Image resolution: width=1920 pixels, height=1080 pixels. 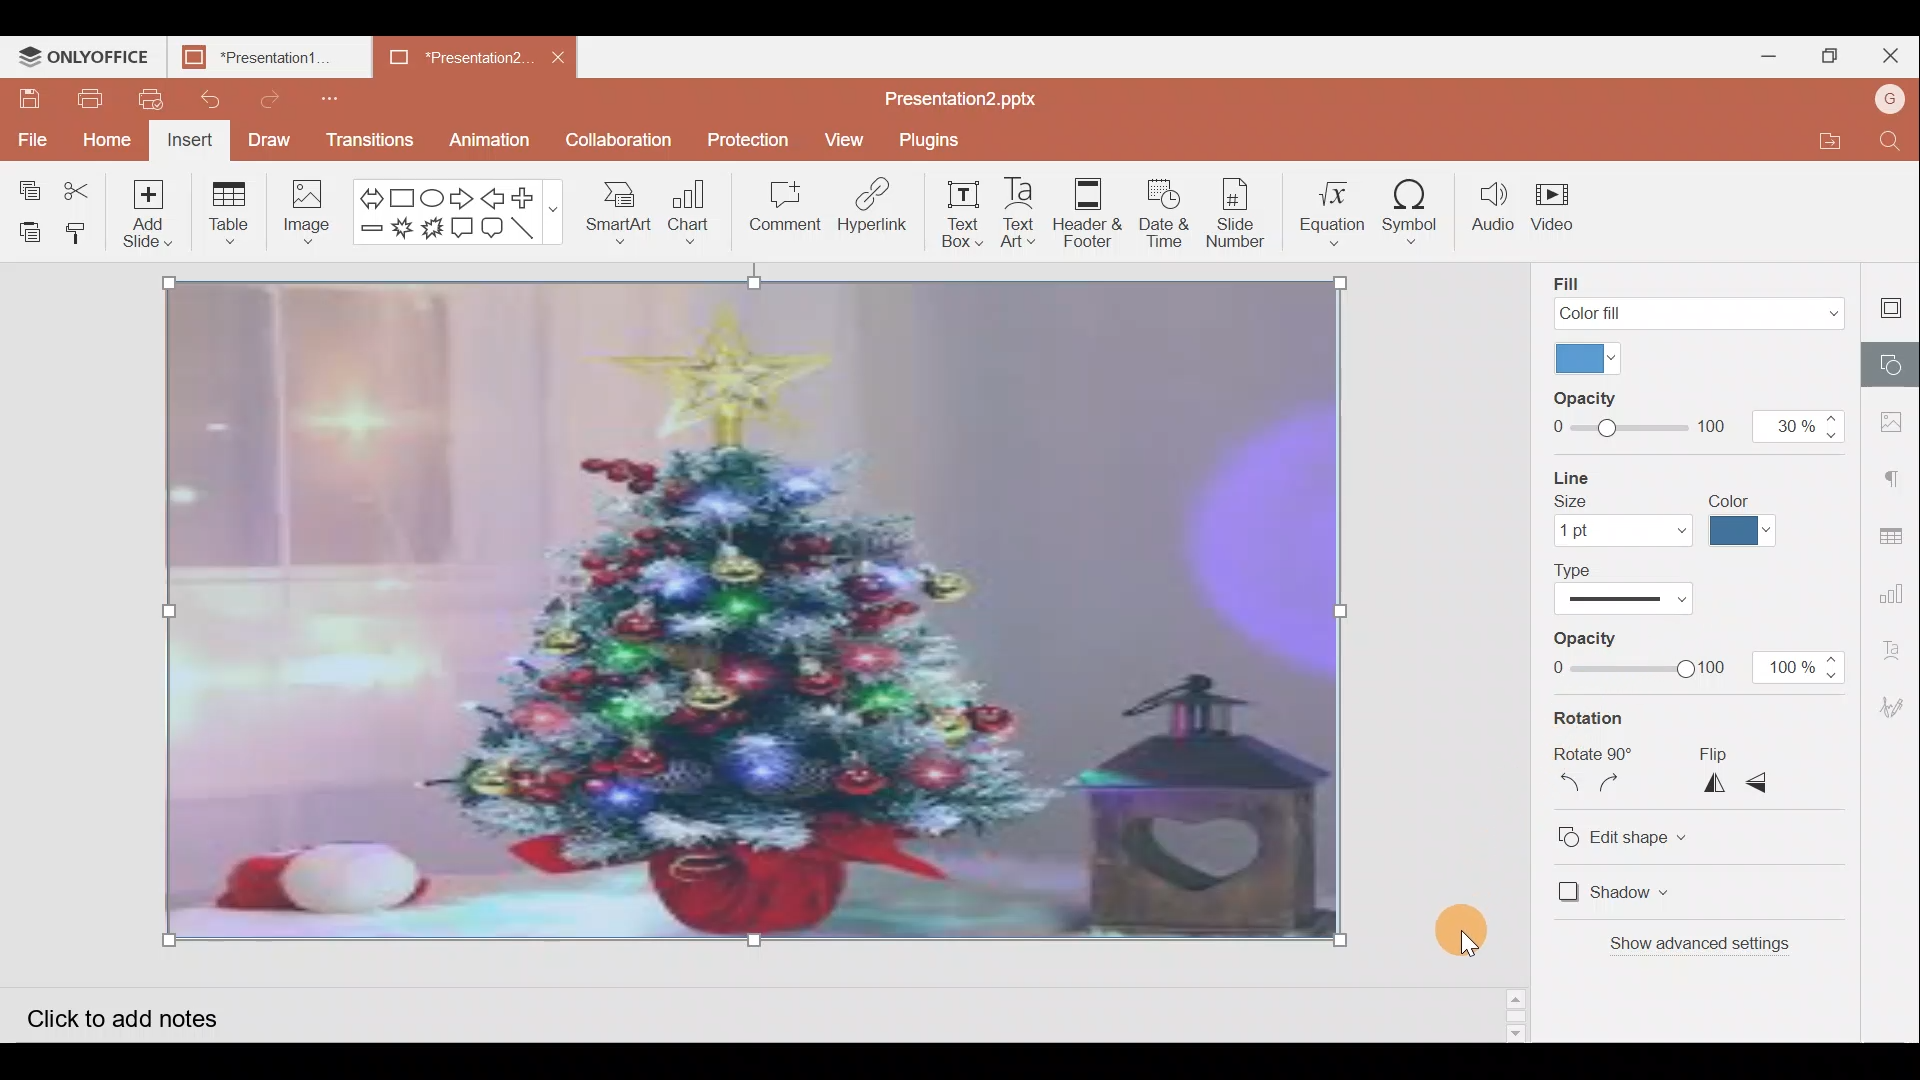 I want to click on Redo, so click(x=274, y=99).